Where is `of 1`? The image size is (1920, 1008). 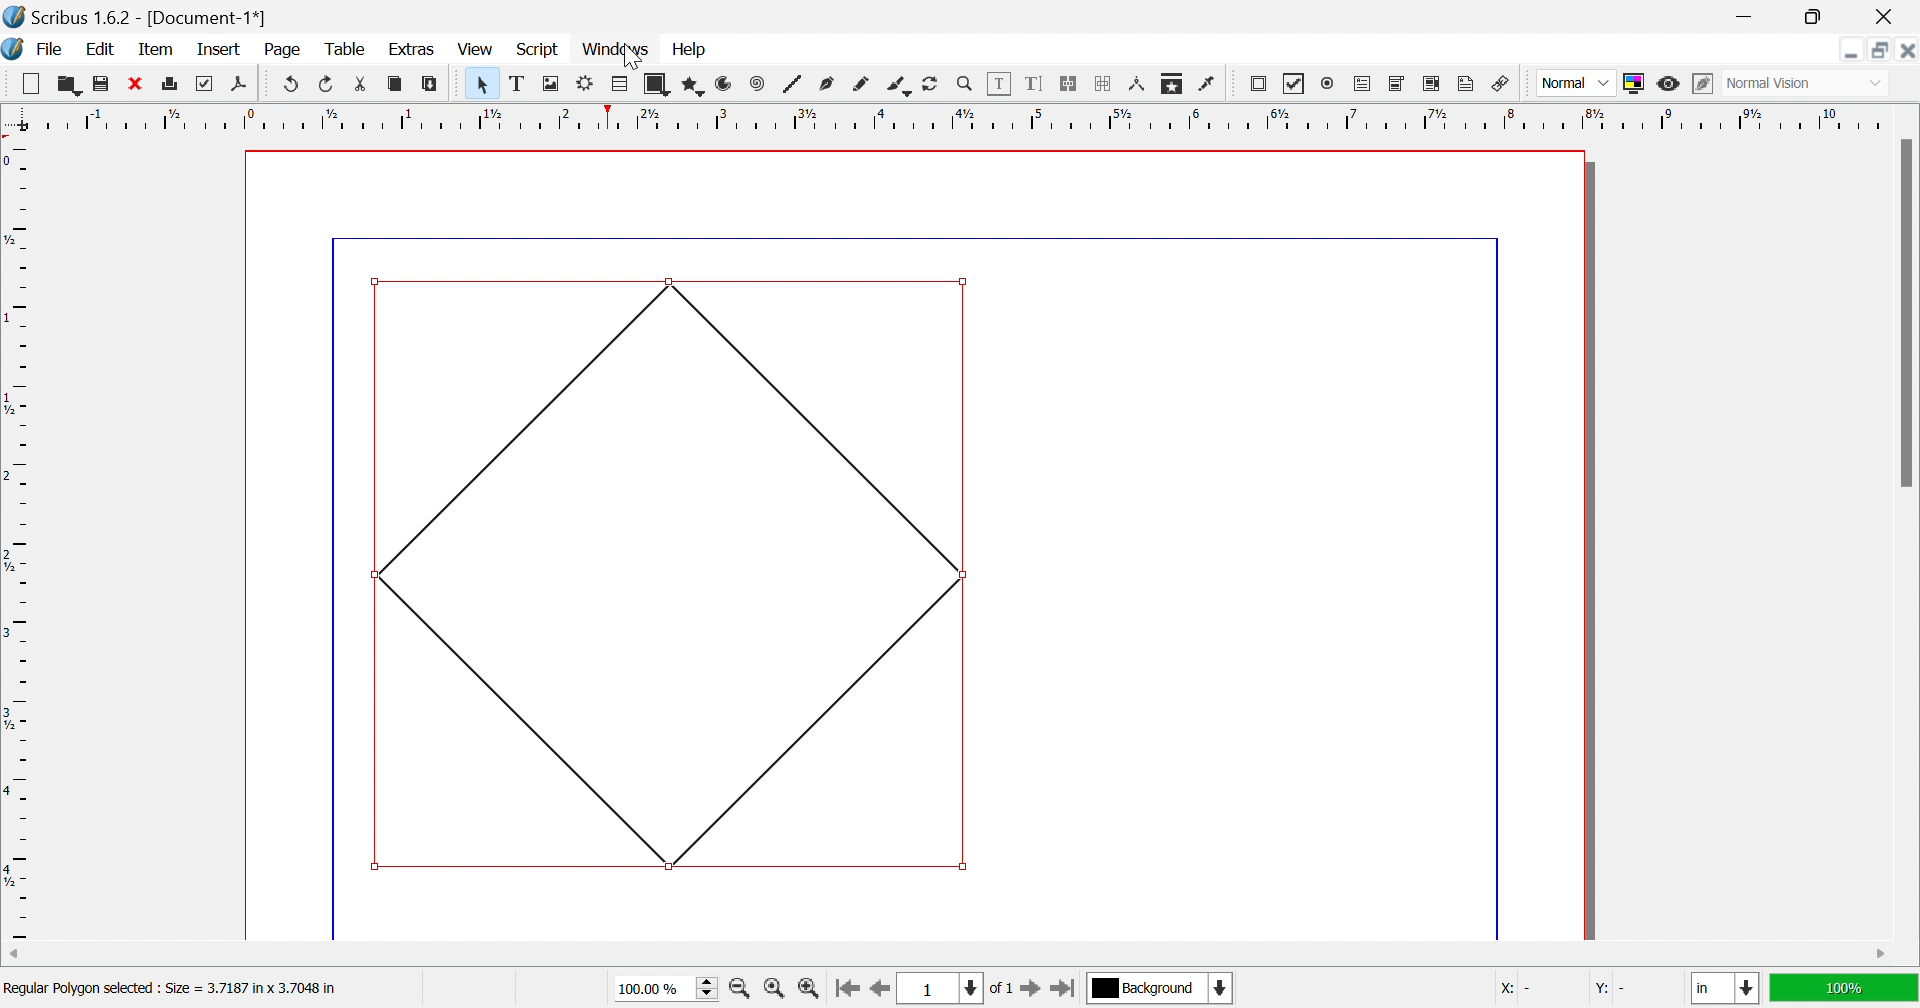 of 1 is located at coordinates (999, 990).